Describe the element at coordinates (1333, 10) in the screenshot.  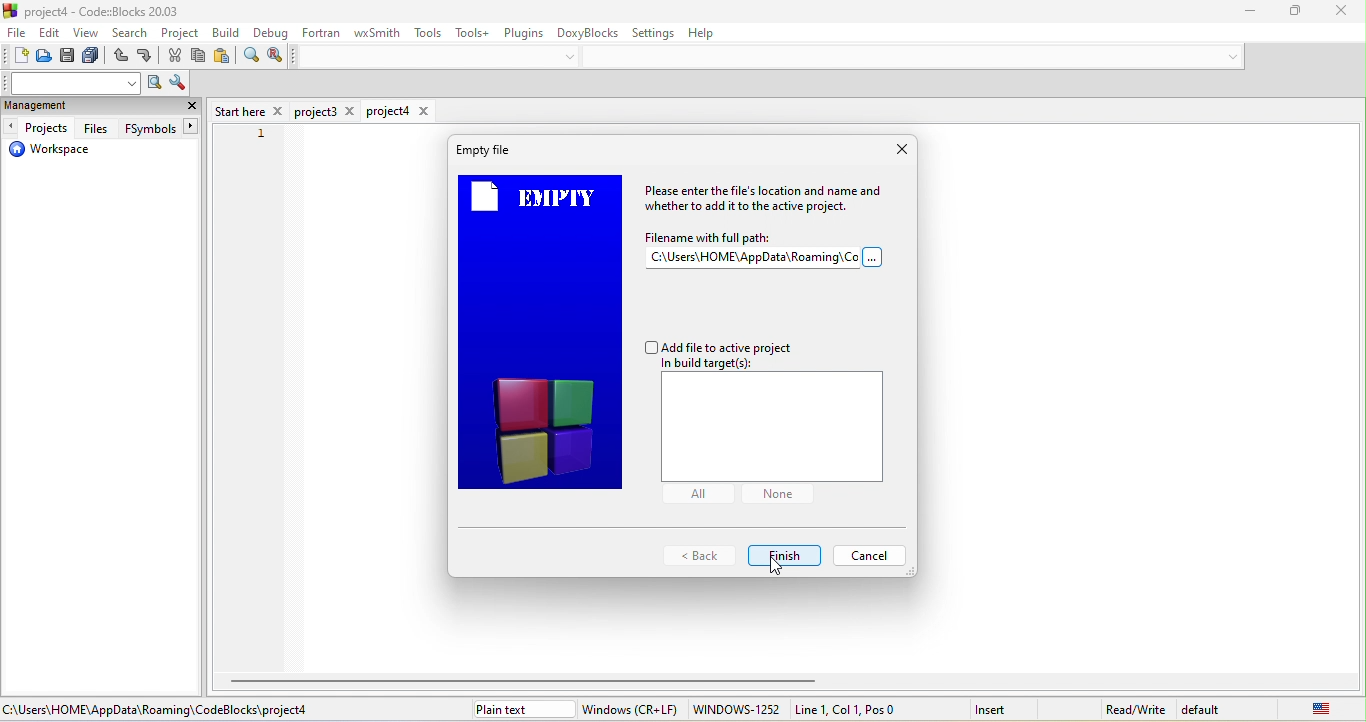
I see `close` at that location.